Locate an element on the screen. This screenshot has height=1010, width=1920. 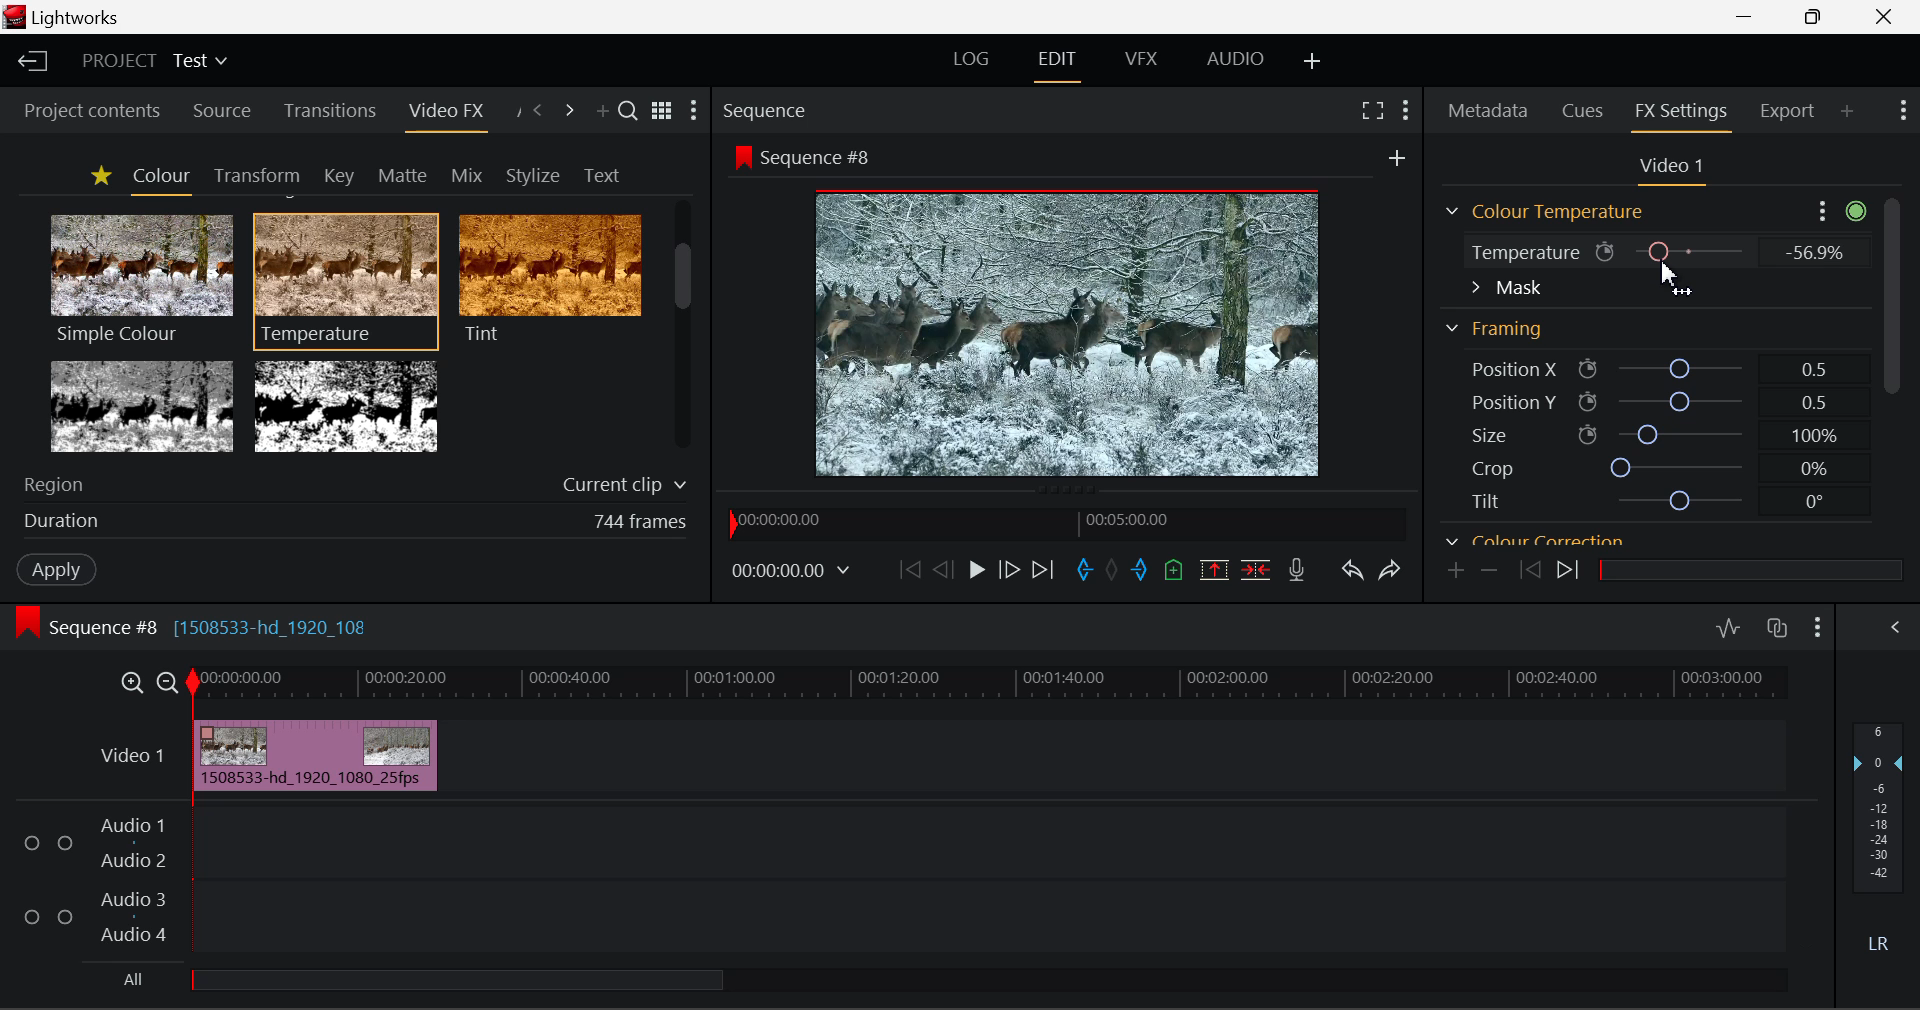
size is located at coordinates (1679, 432).